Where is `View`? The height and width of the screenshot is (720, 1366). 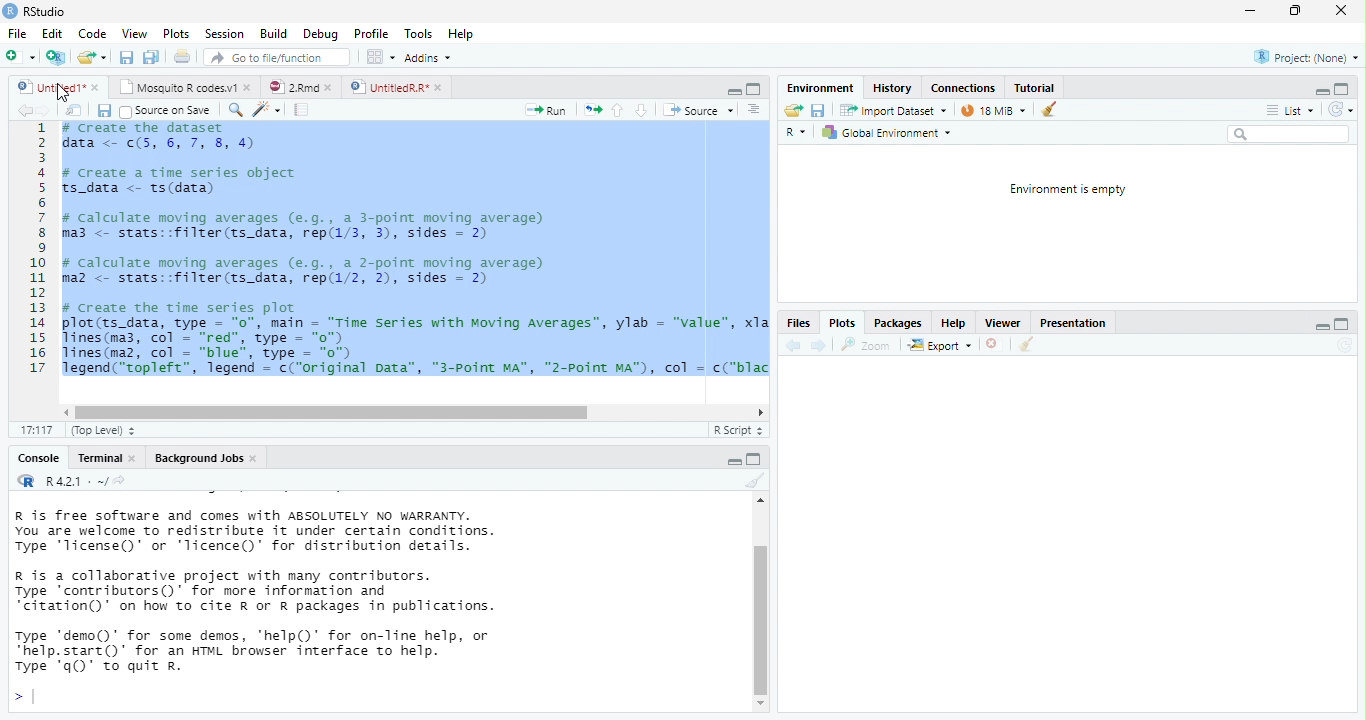
View is located at coordinates (133, 33).